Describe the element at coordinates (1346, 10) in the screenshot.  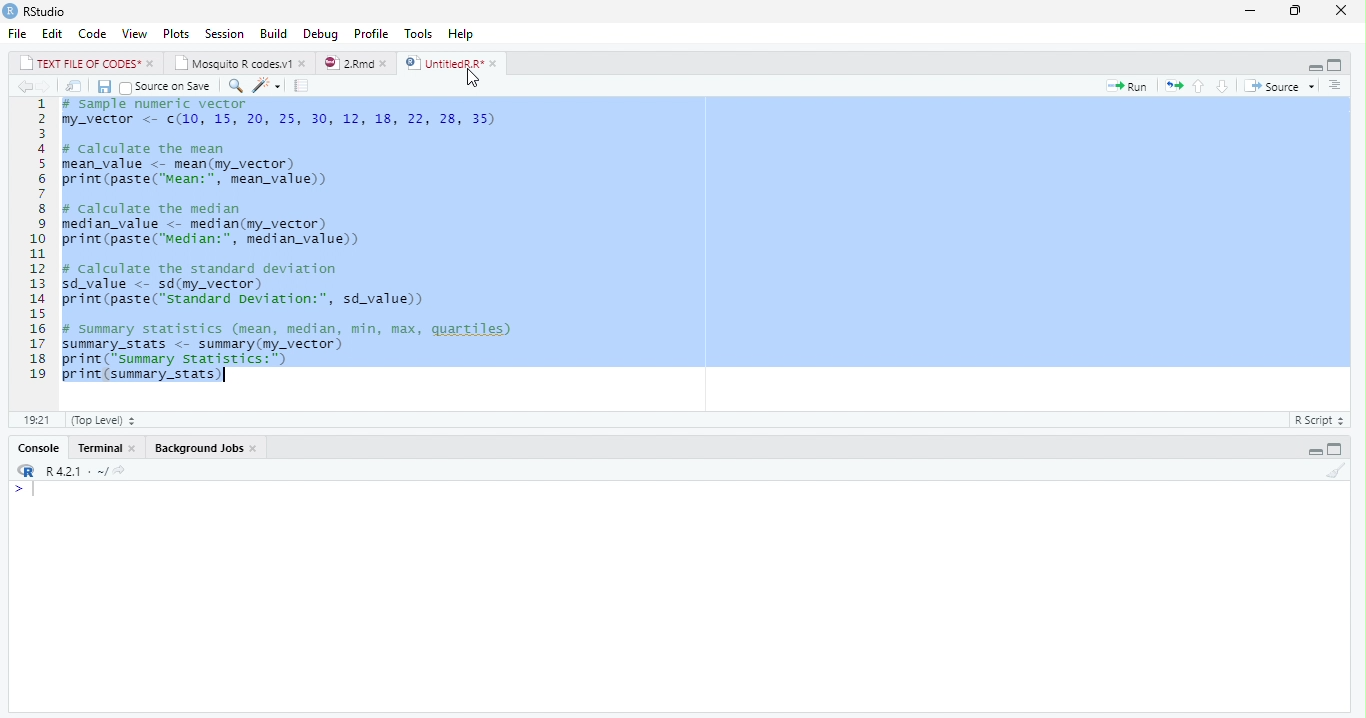
I see `close` at that location.